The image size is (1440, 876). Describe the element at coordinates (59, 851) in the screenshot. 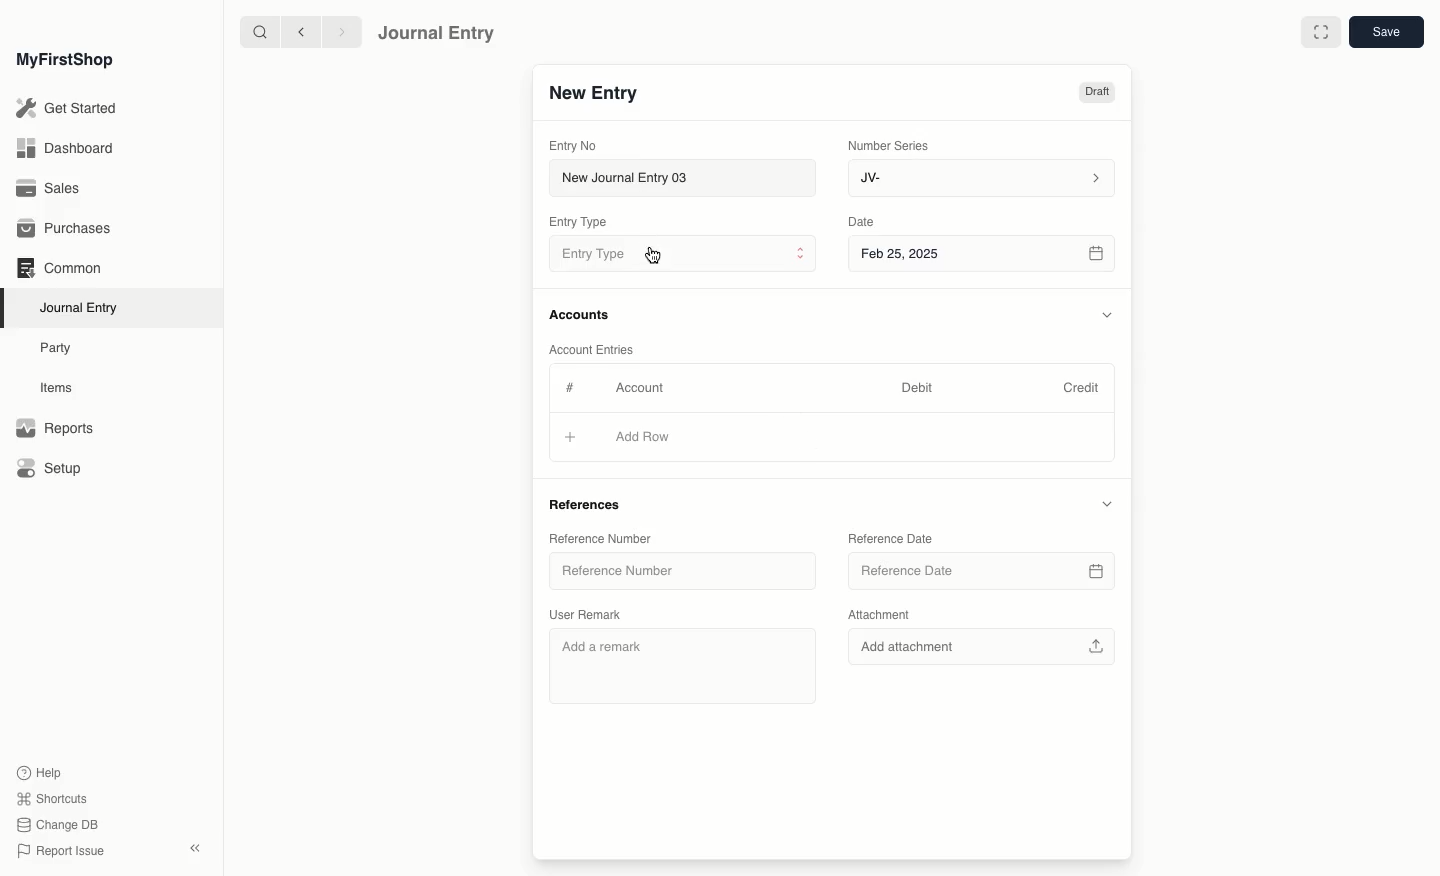

I see `Report Issue` at that location.